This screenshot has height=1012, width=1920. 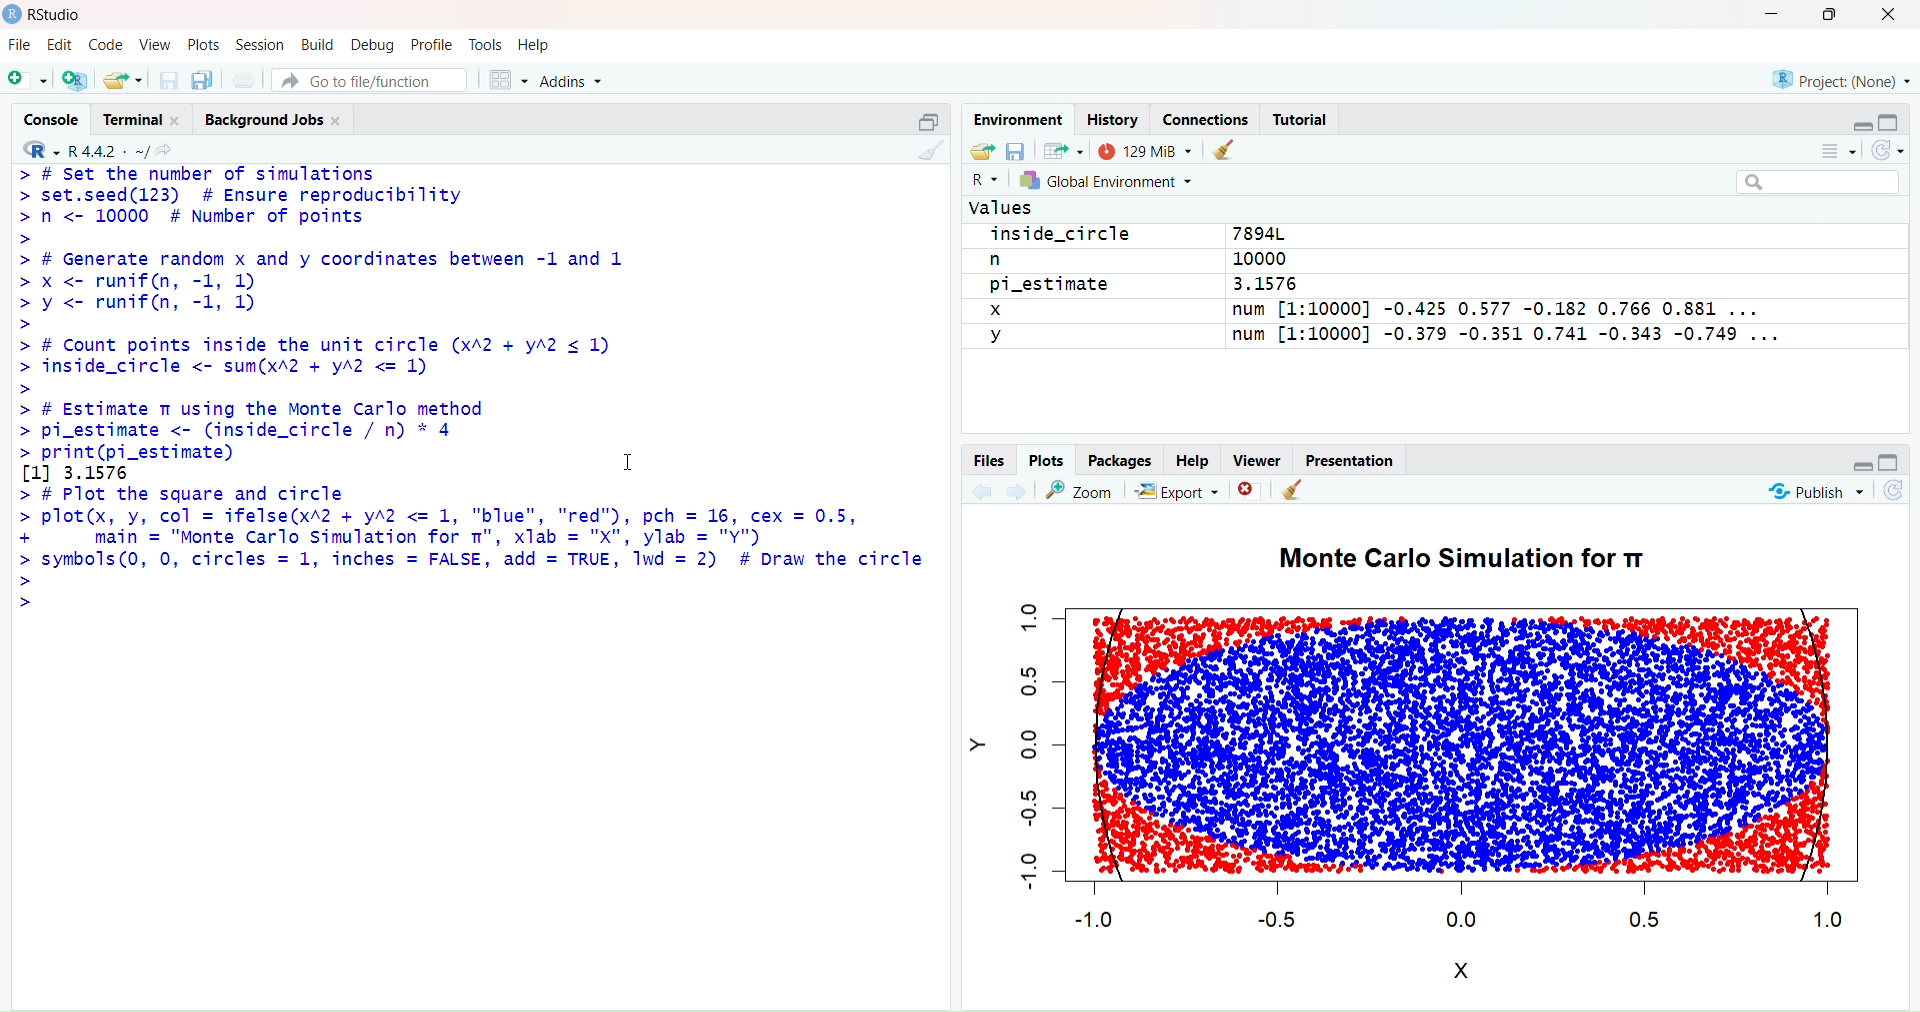 What do you see at coordinates (1017, 150) in the screenshot?
I see `Save workspace as` at bounding box center [1017, 150].